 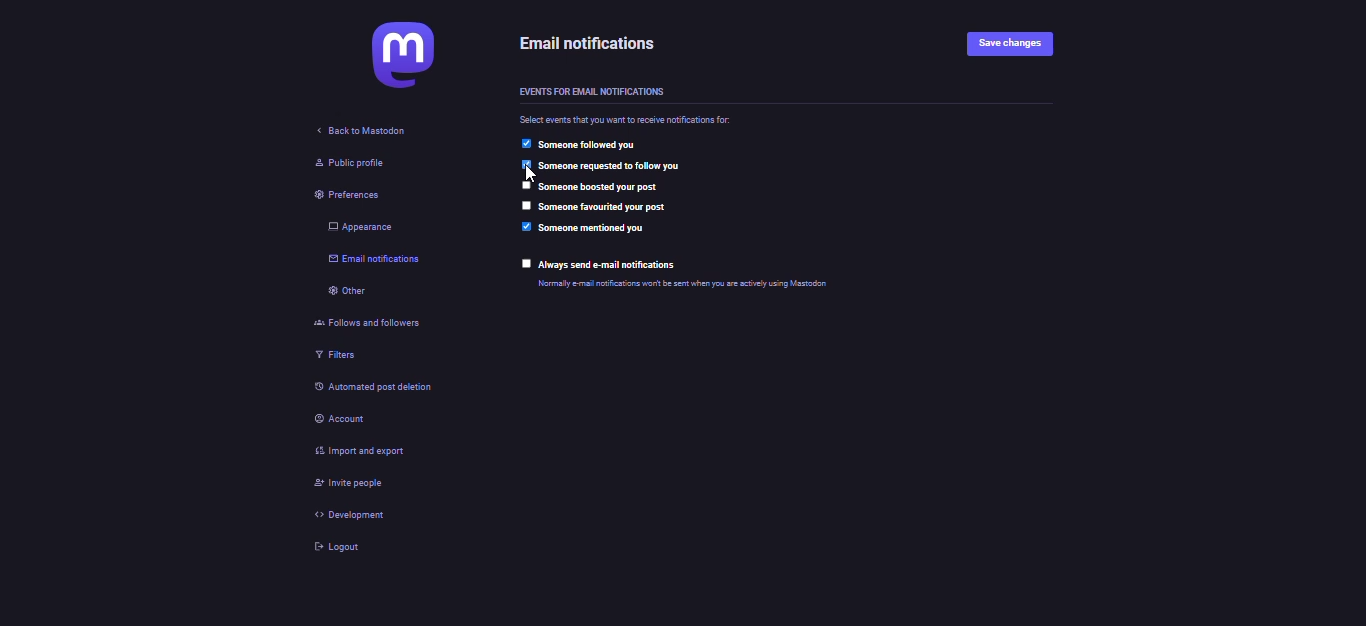 What do you see at coordinates (365, 131) in the screenshot?
I see `back to mastodon` at bounding box center [365, 131].